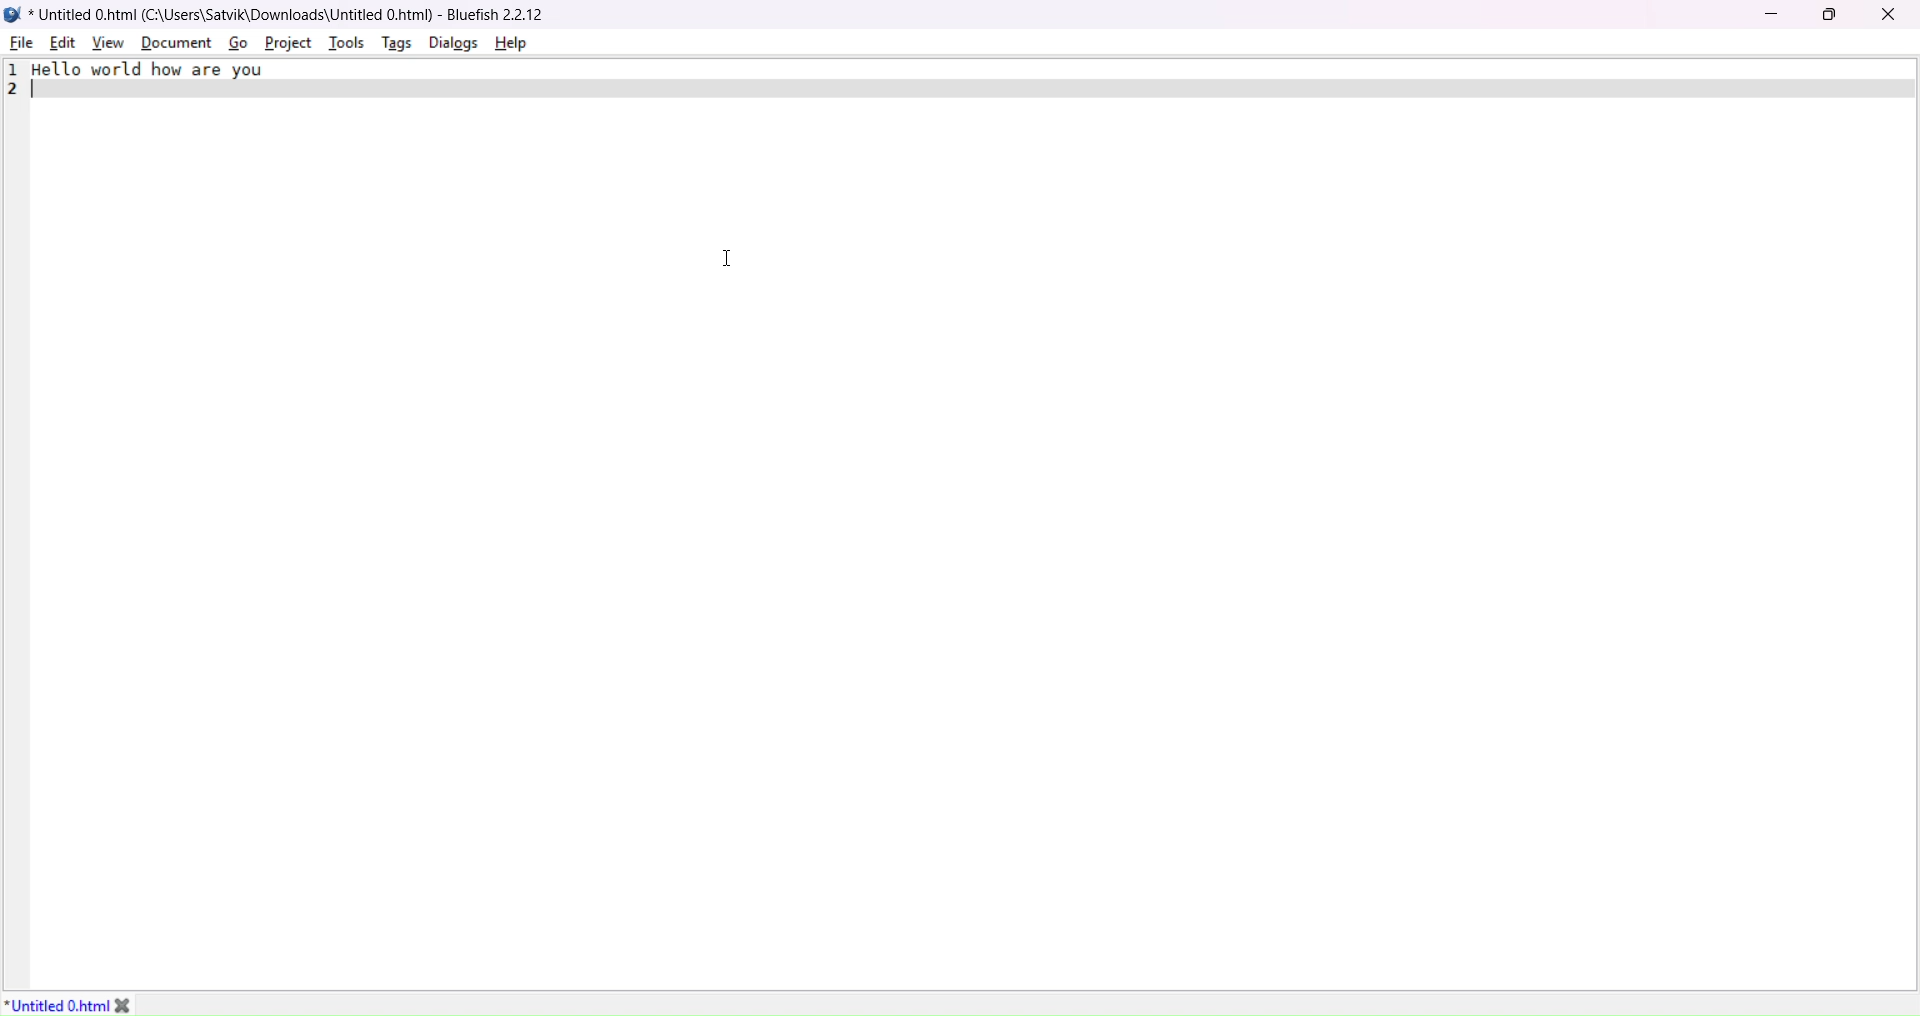 This screenshot has height=1016, width=1920. What do you see at coordinates (510, 45) in the screenshot?
I see `help` at bounding box center [510, 45].